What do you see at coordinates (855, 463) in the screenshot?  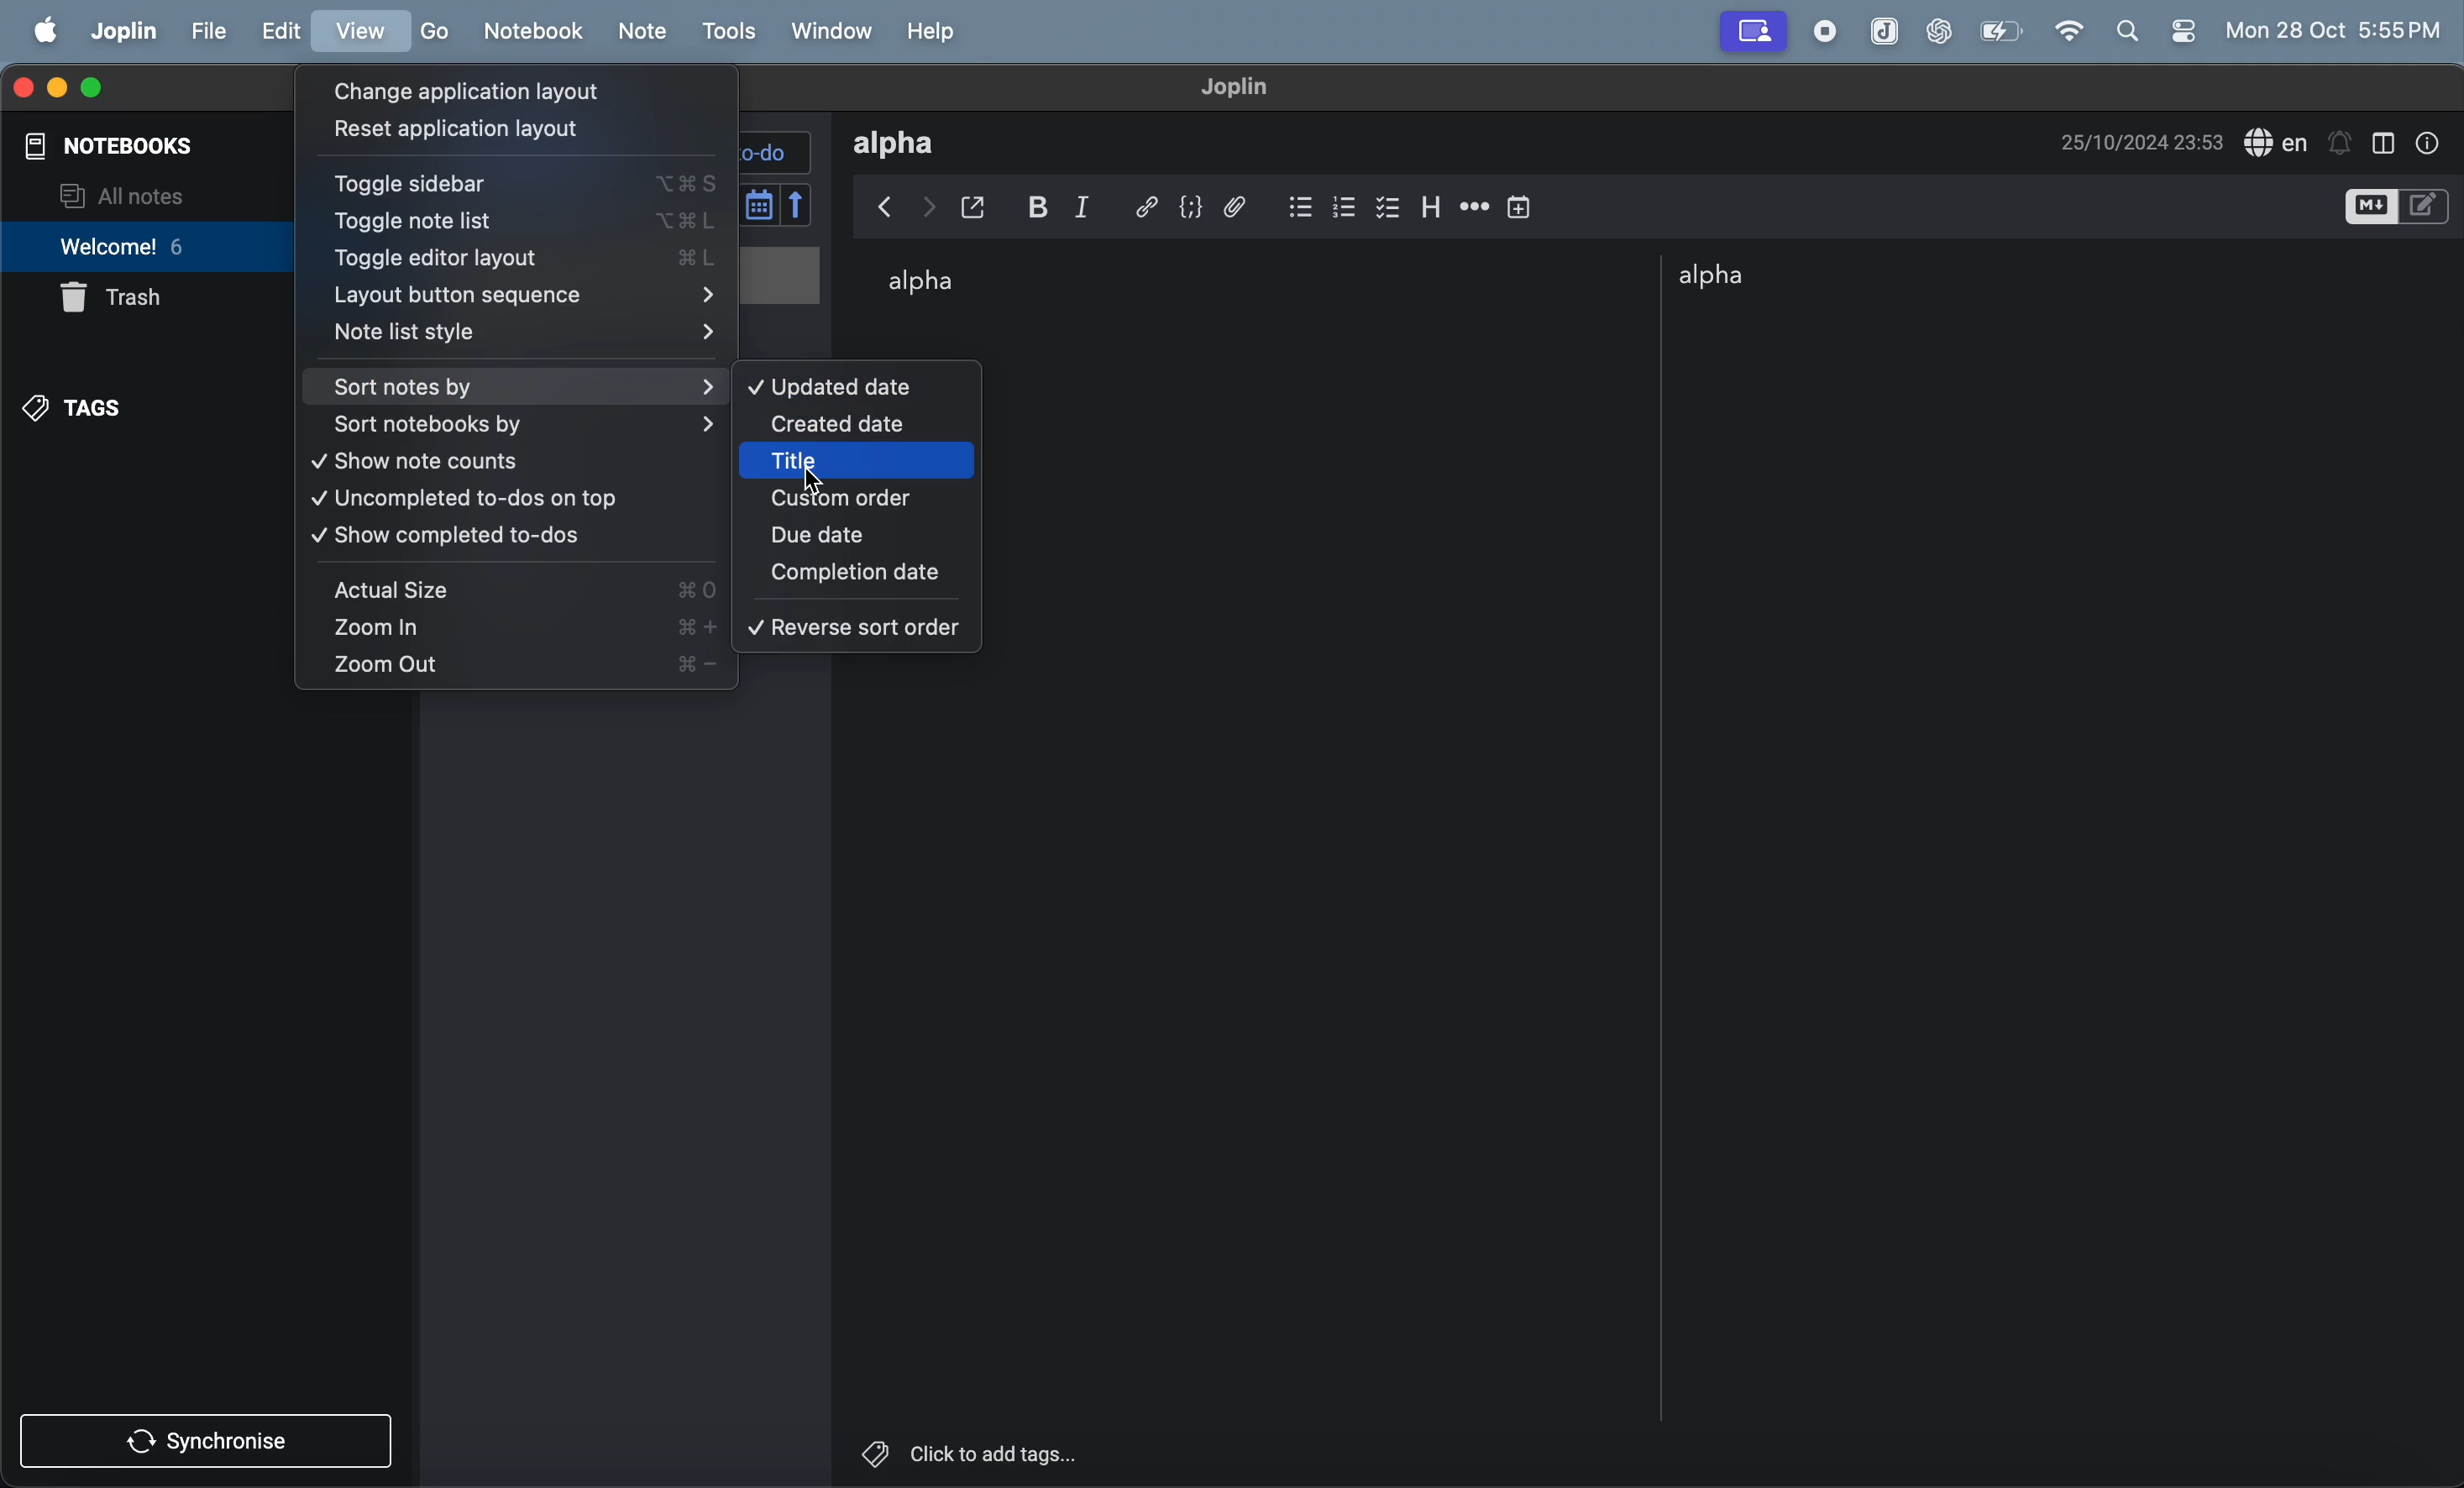 I see `title` at bounding box center [855, 463].